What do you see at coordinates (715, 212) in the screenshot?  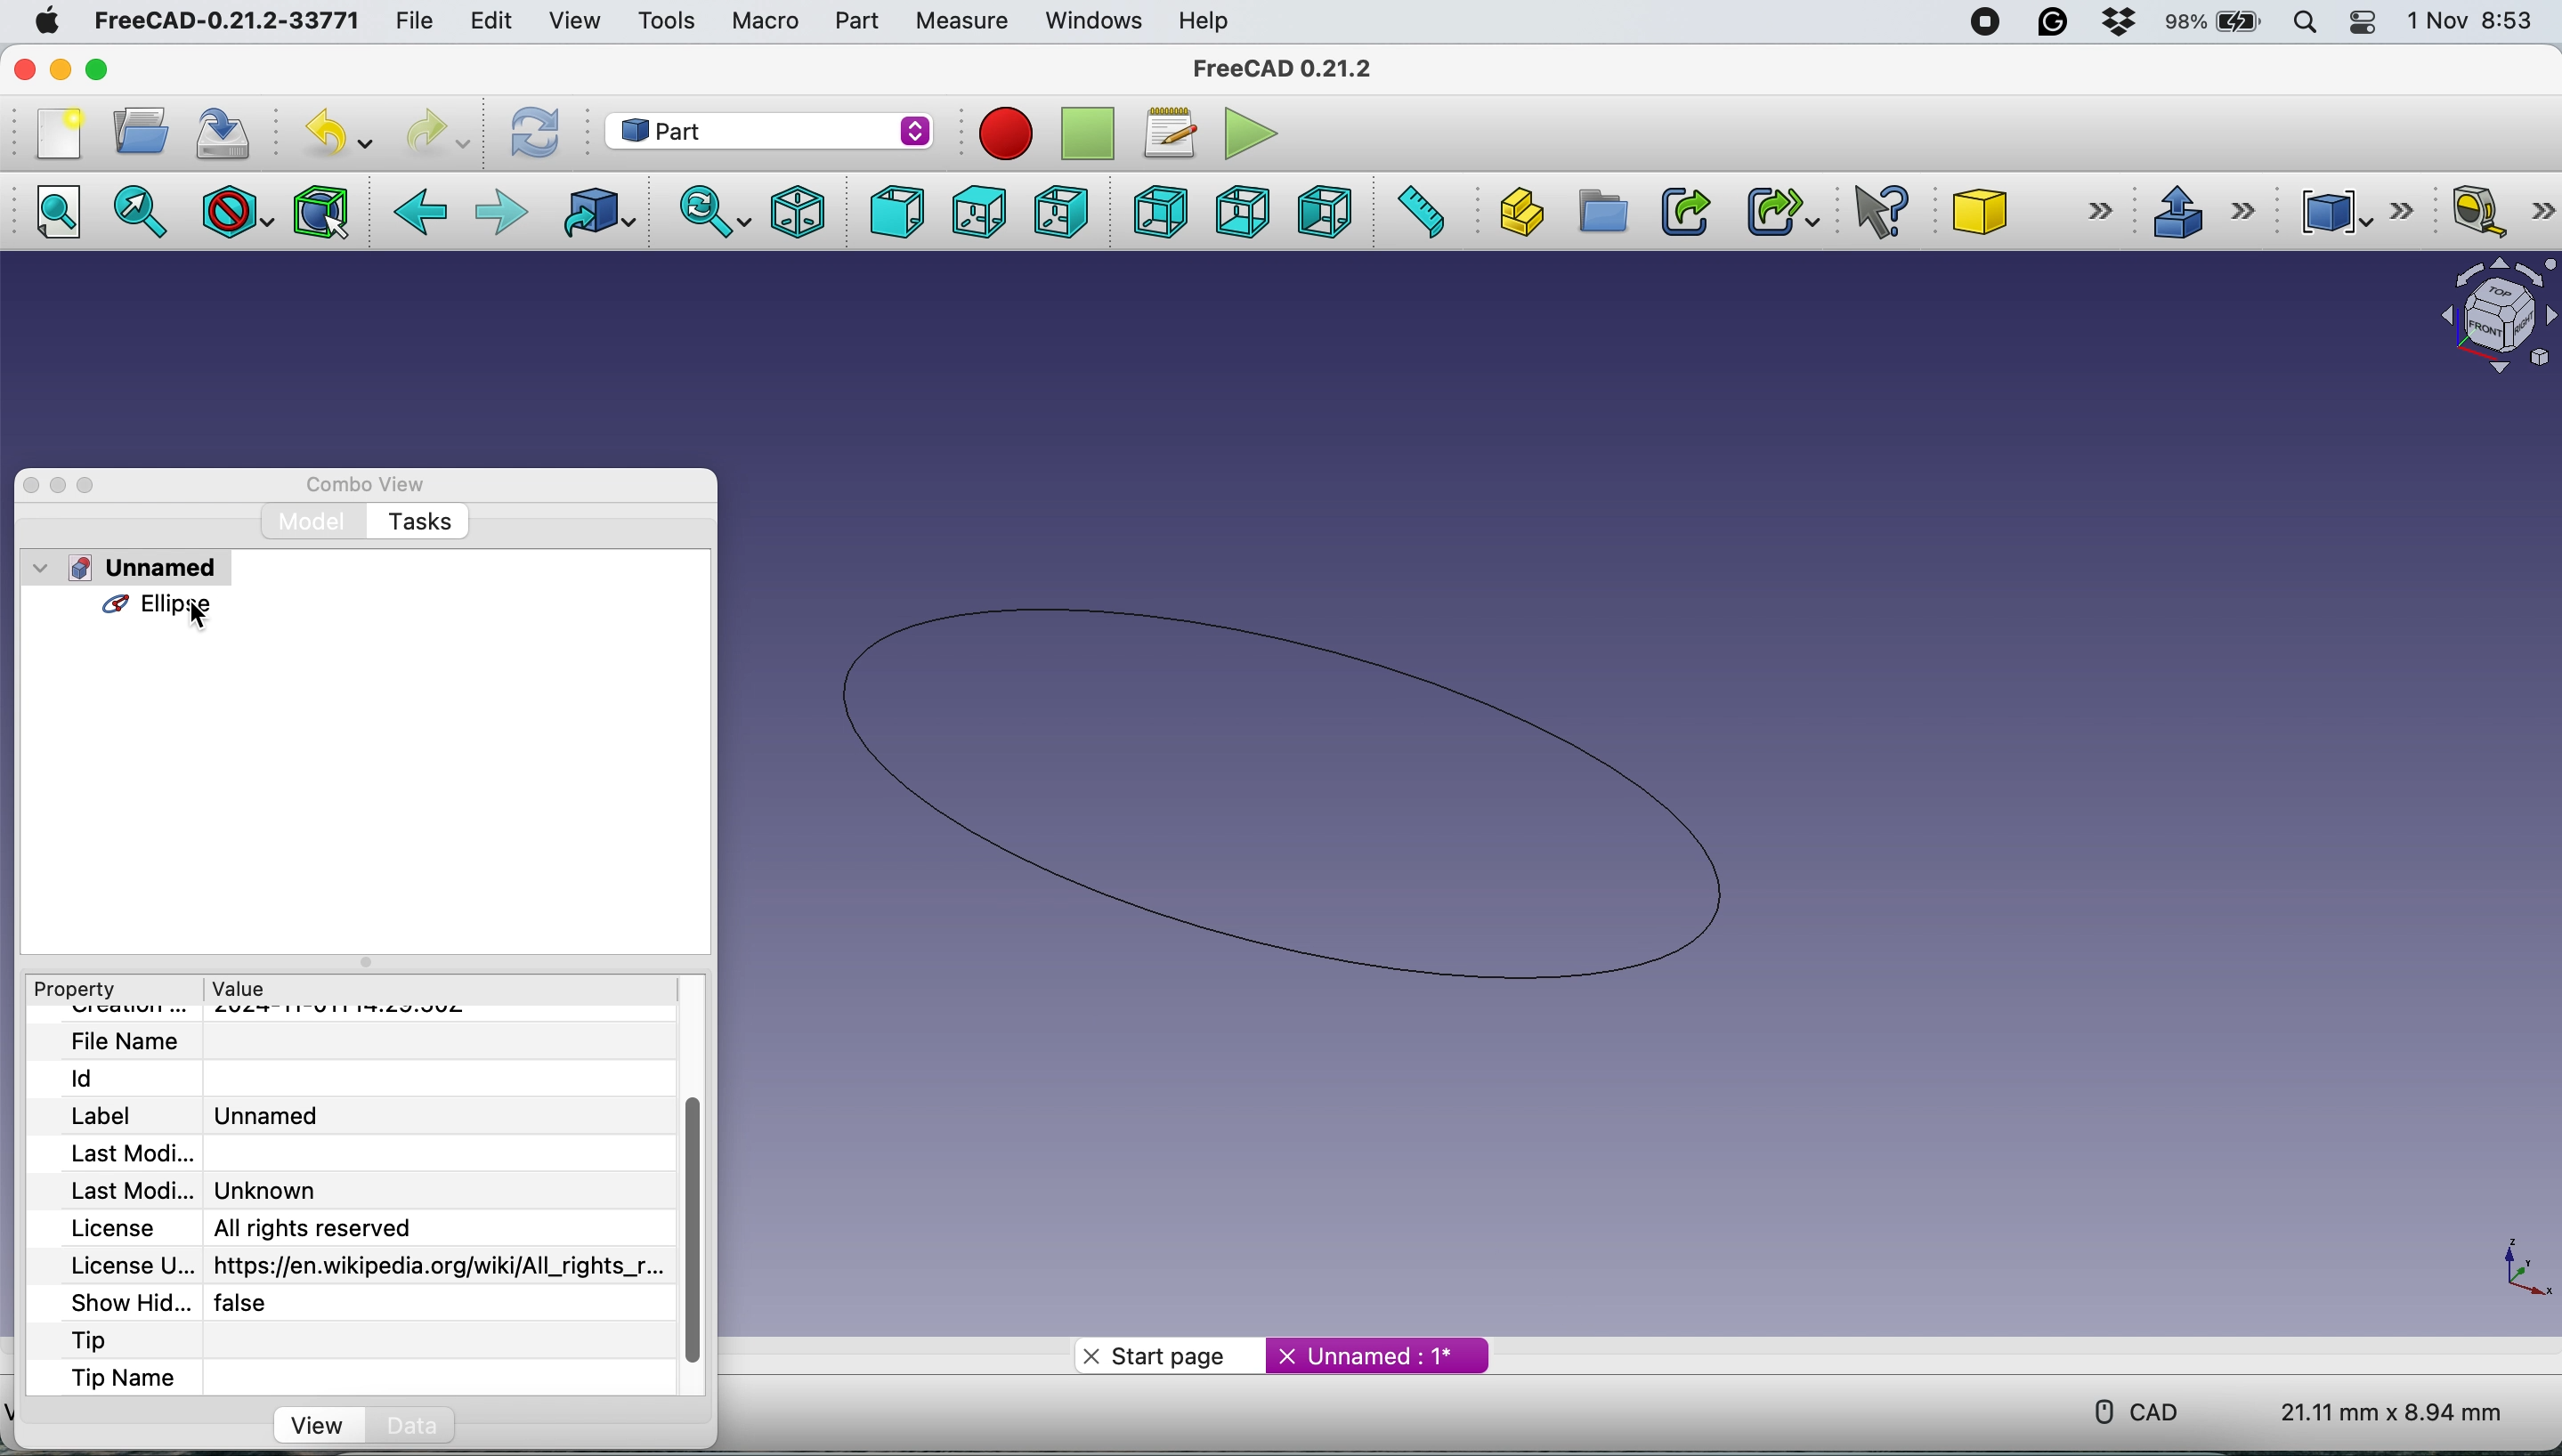 I see `sync view` at bounding box center [715, 212].